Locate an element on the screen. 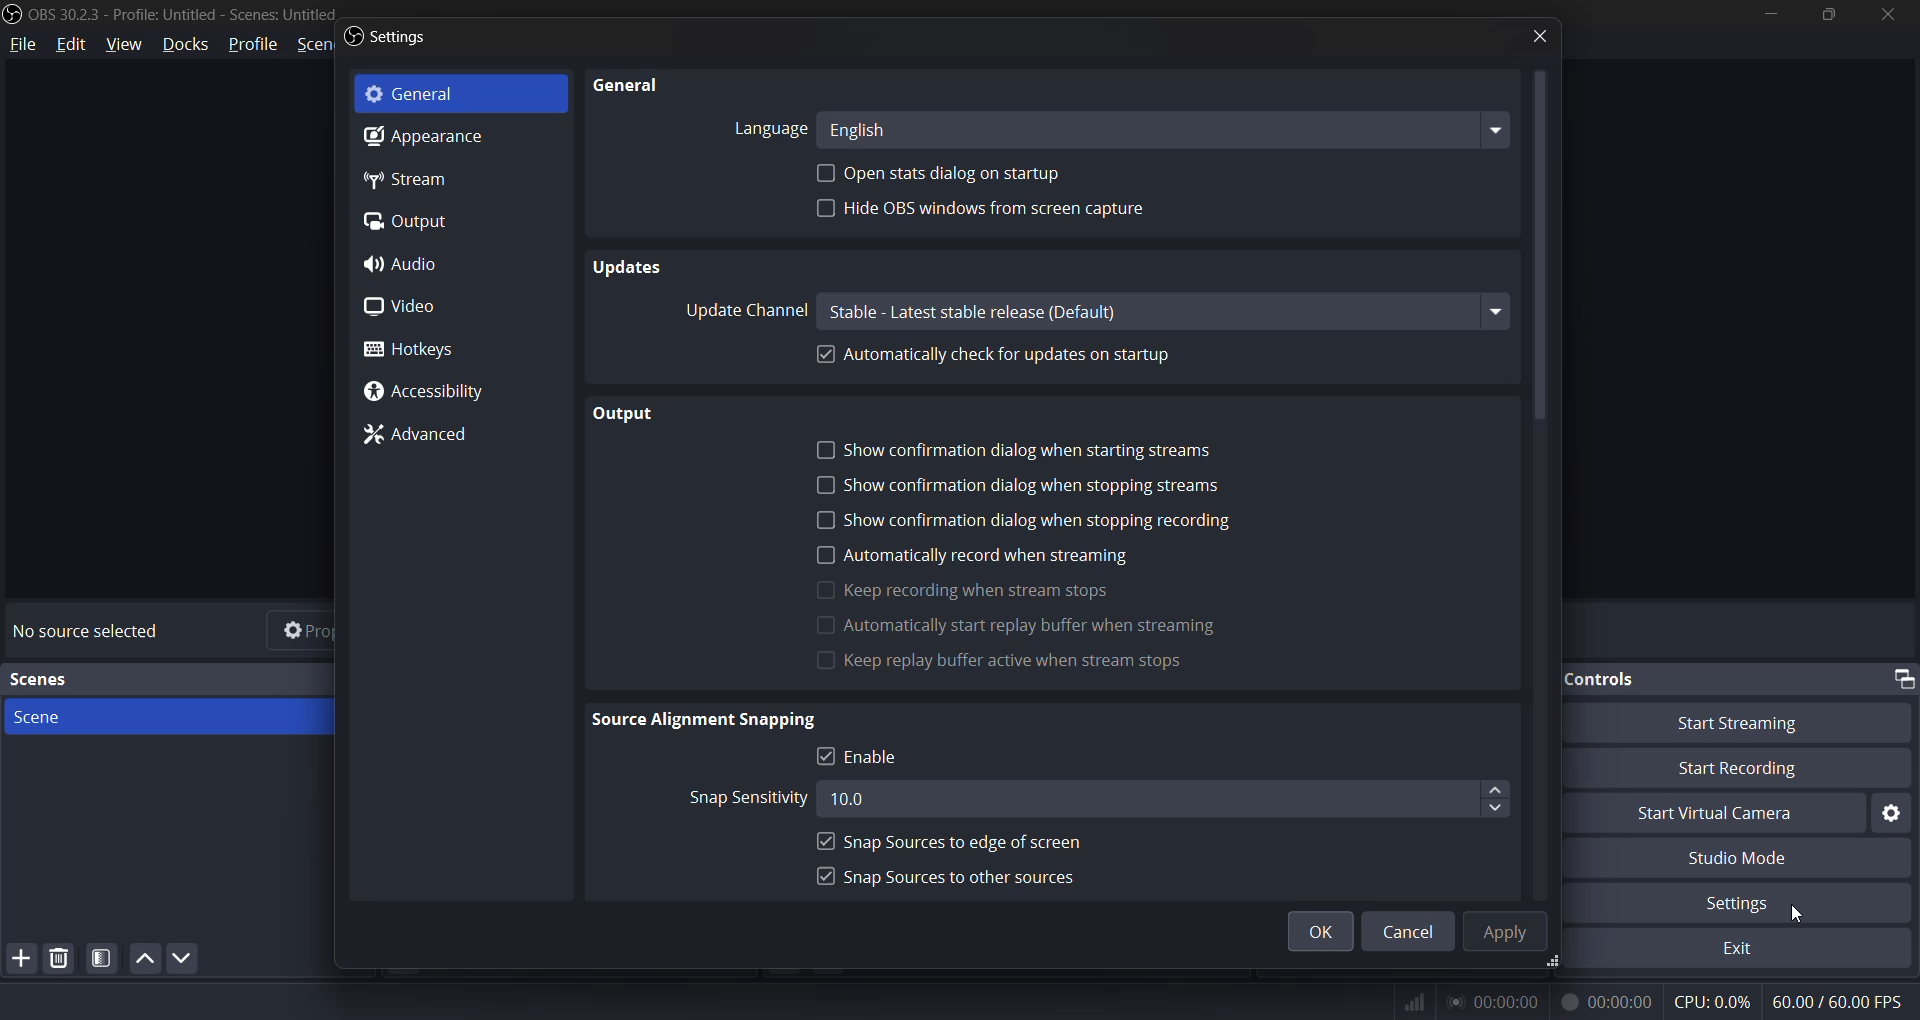 This screenshot has width=1920, height=1020. open scene filters is located at coordinates (105, 960).